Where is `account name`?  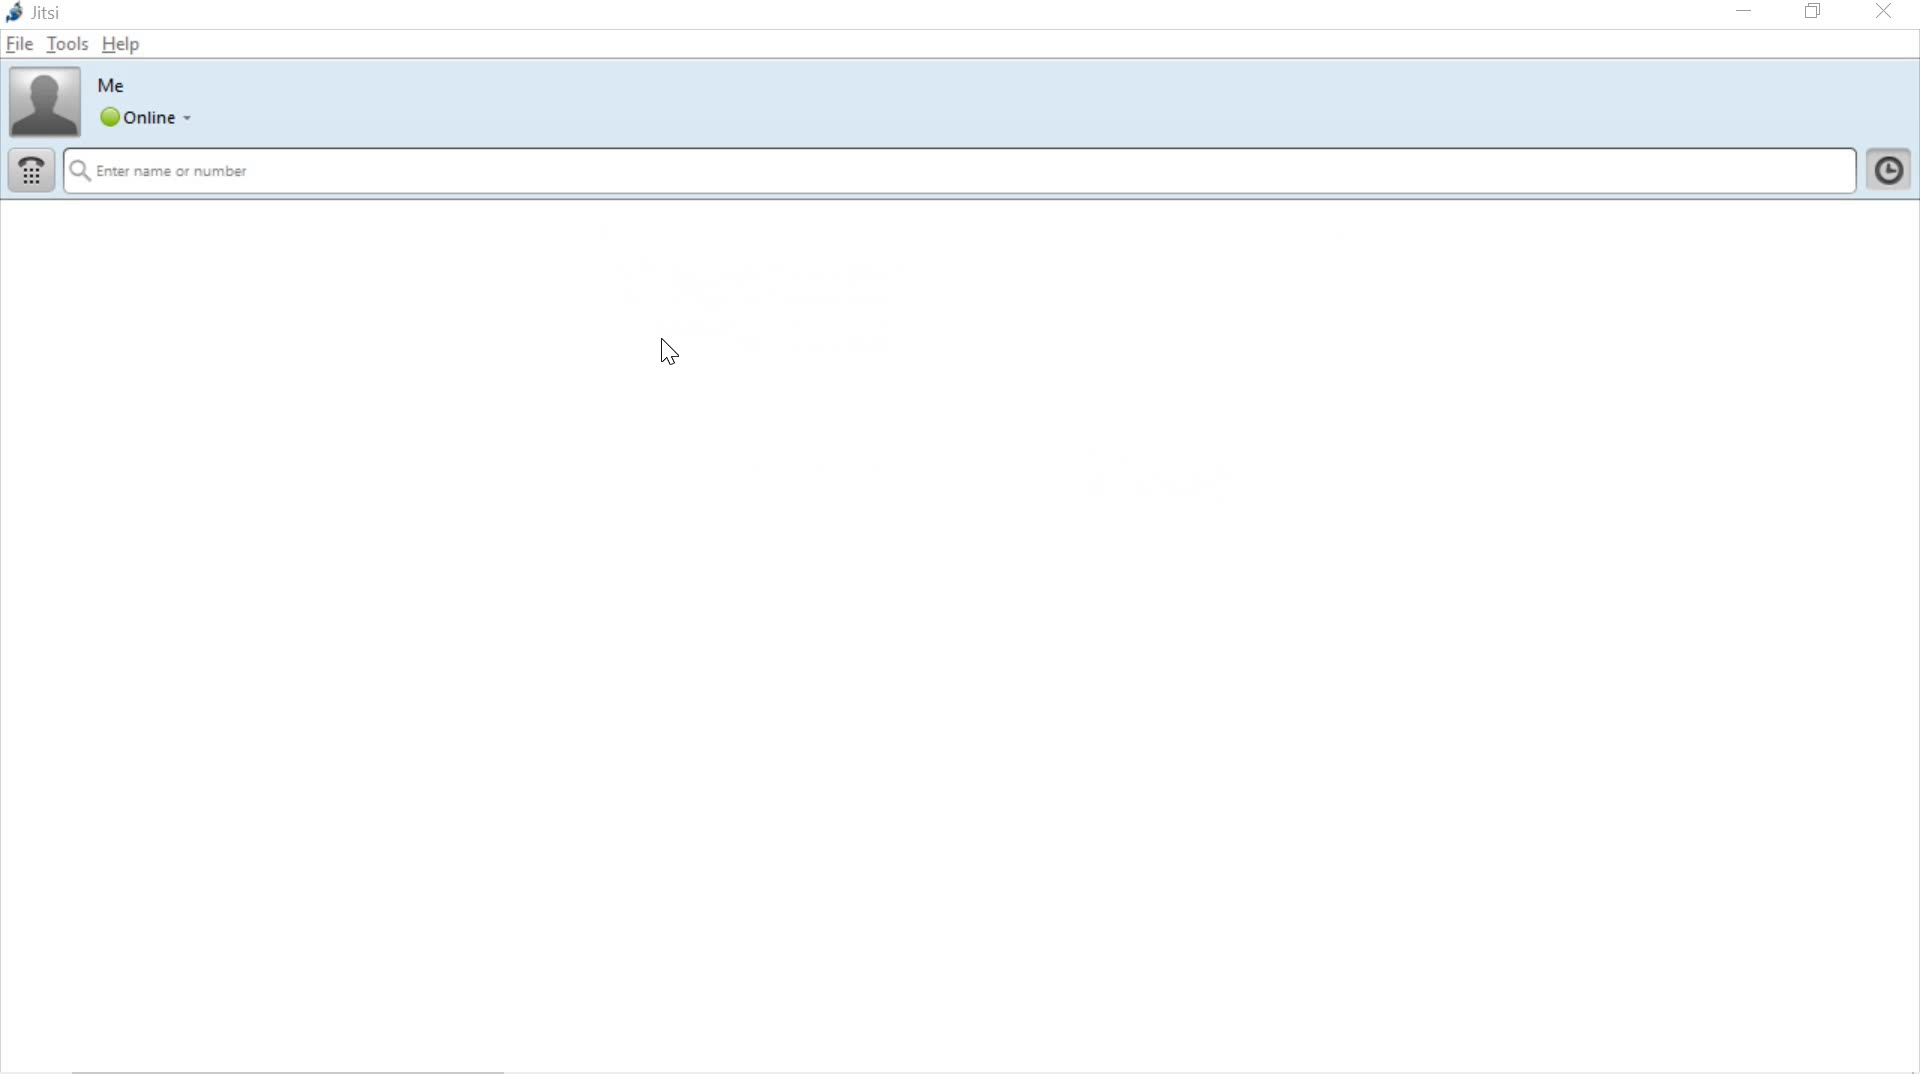
account name is located at coordinates (115, 85).